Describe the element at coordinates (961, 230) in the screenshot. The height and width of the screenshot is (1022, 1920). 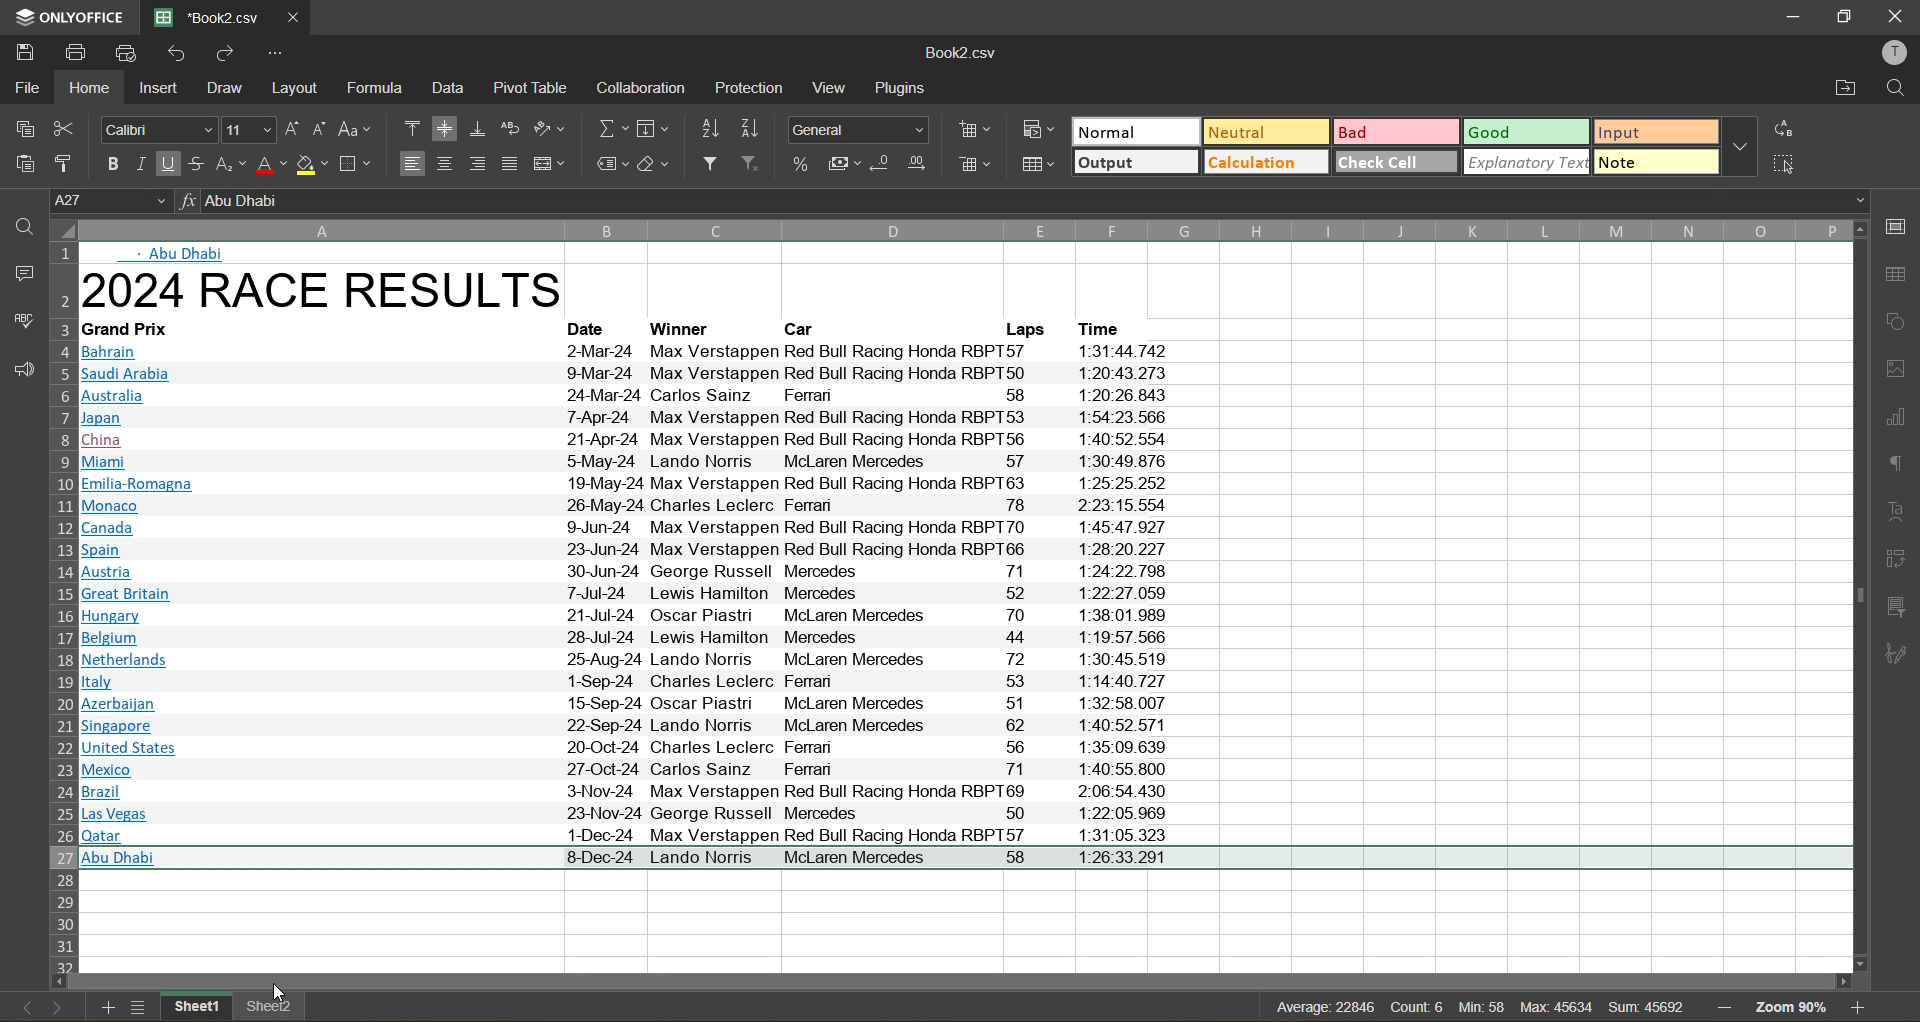
I see `column names` at that location.